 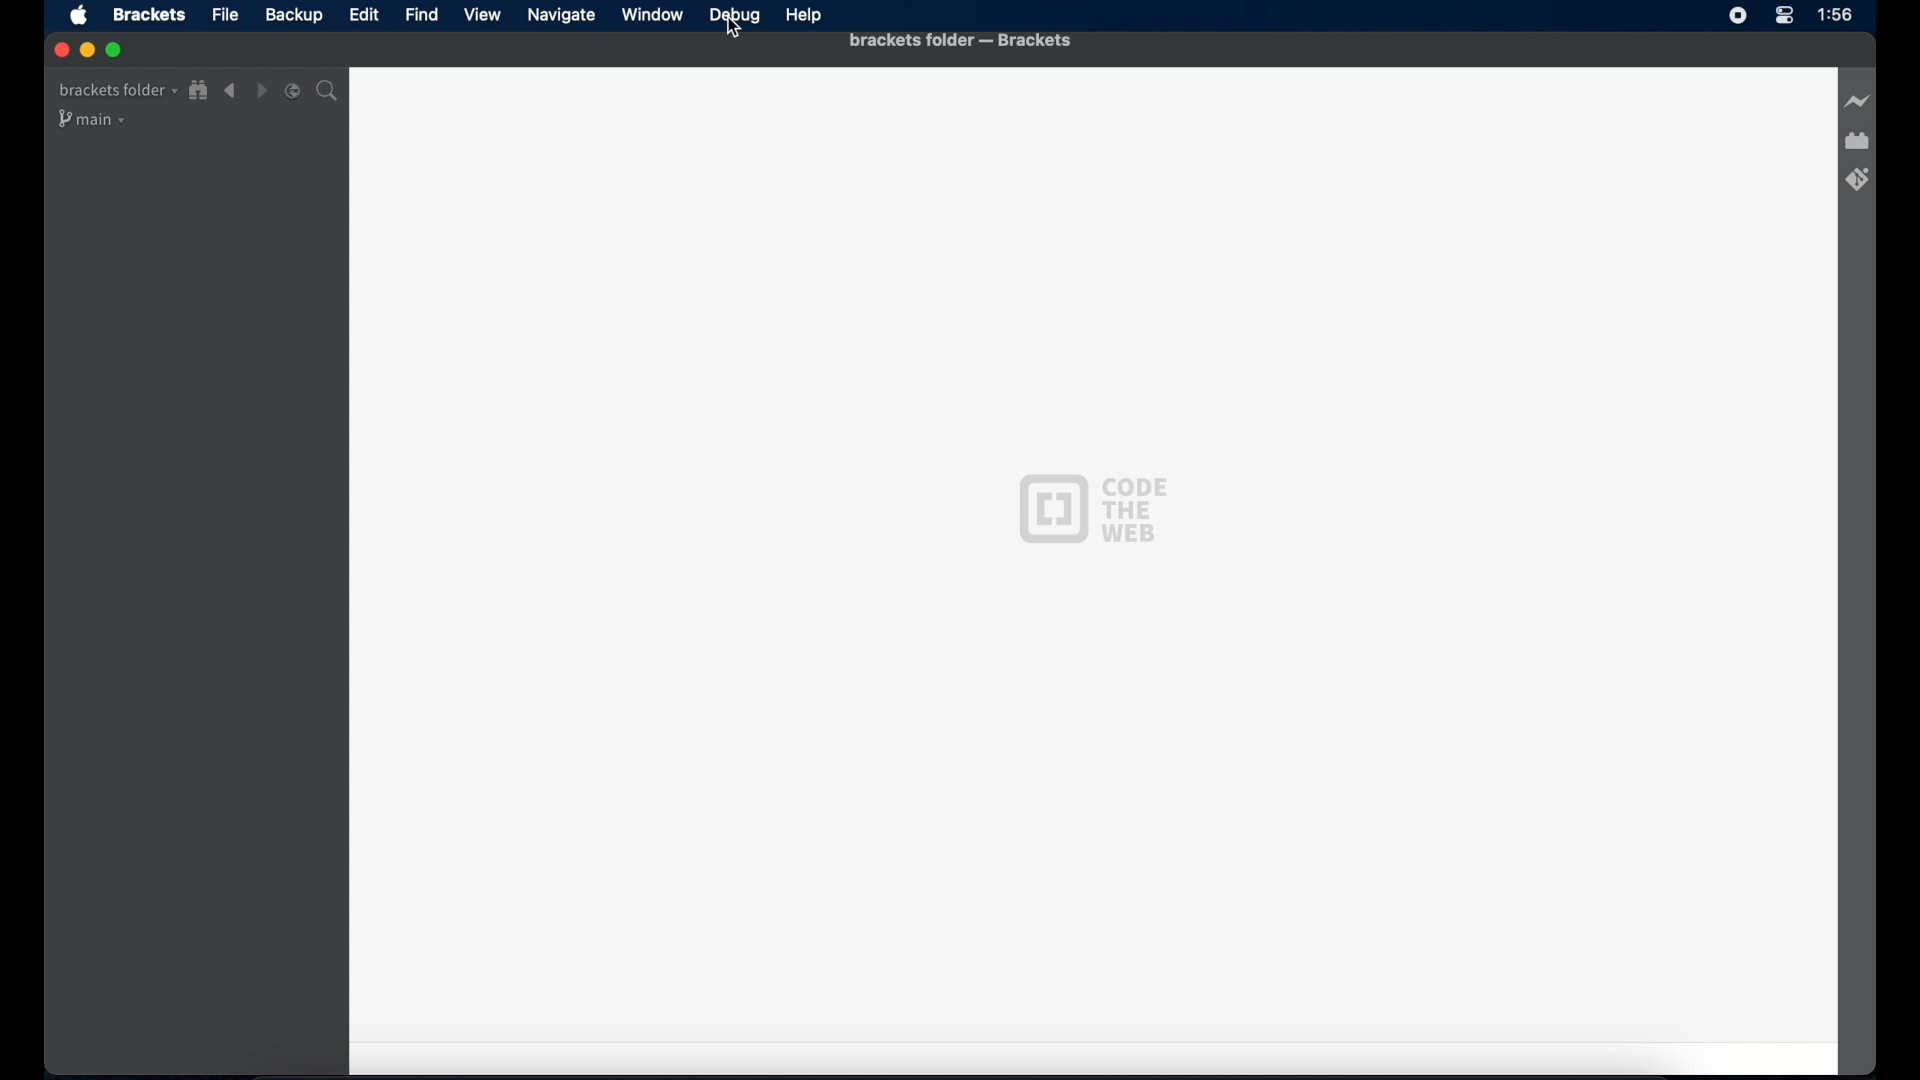 What do you see at coordinates (1736, 16) in the screenshot?
I see `screen recorder icon` at bounding box center [1736, 16].